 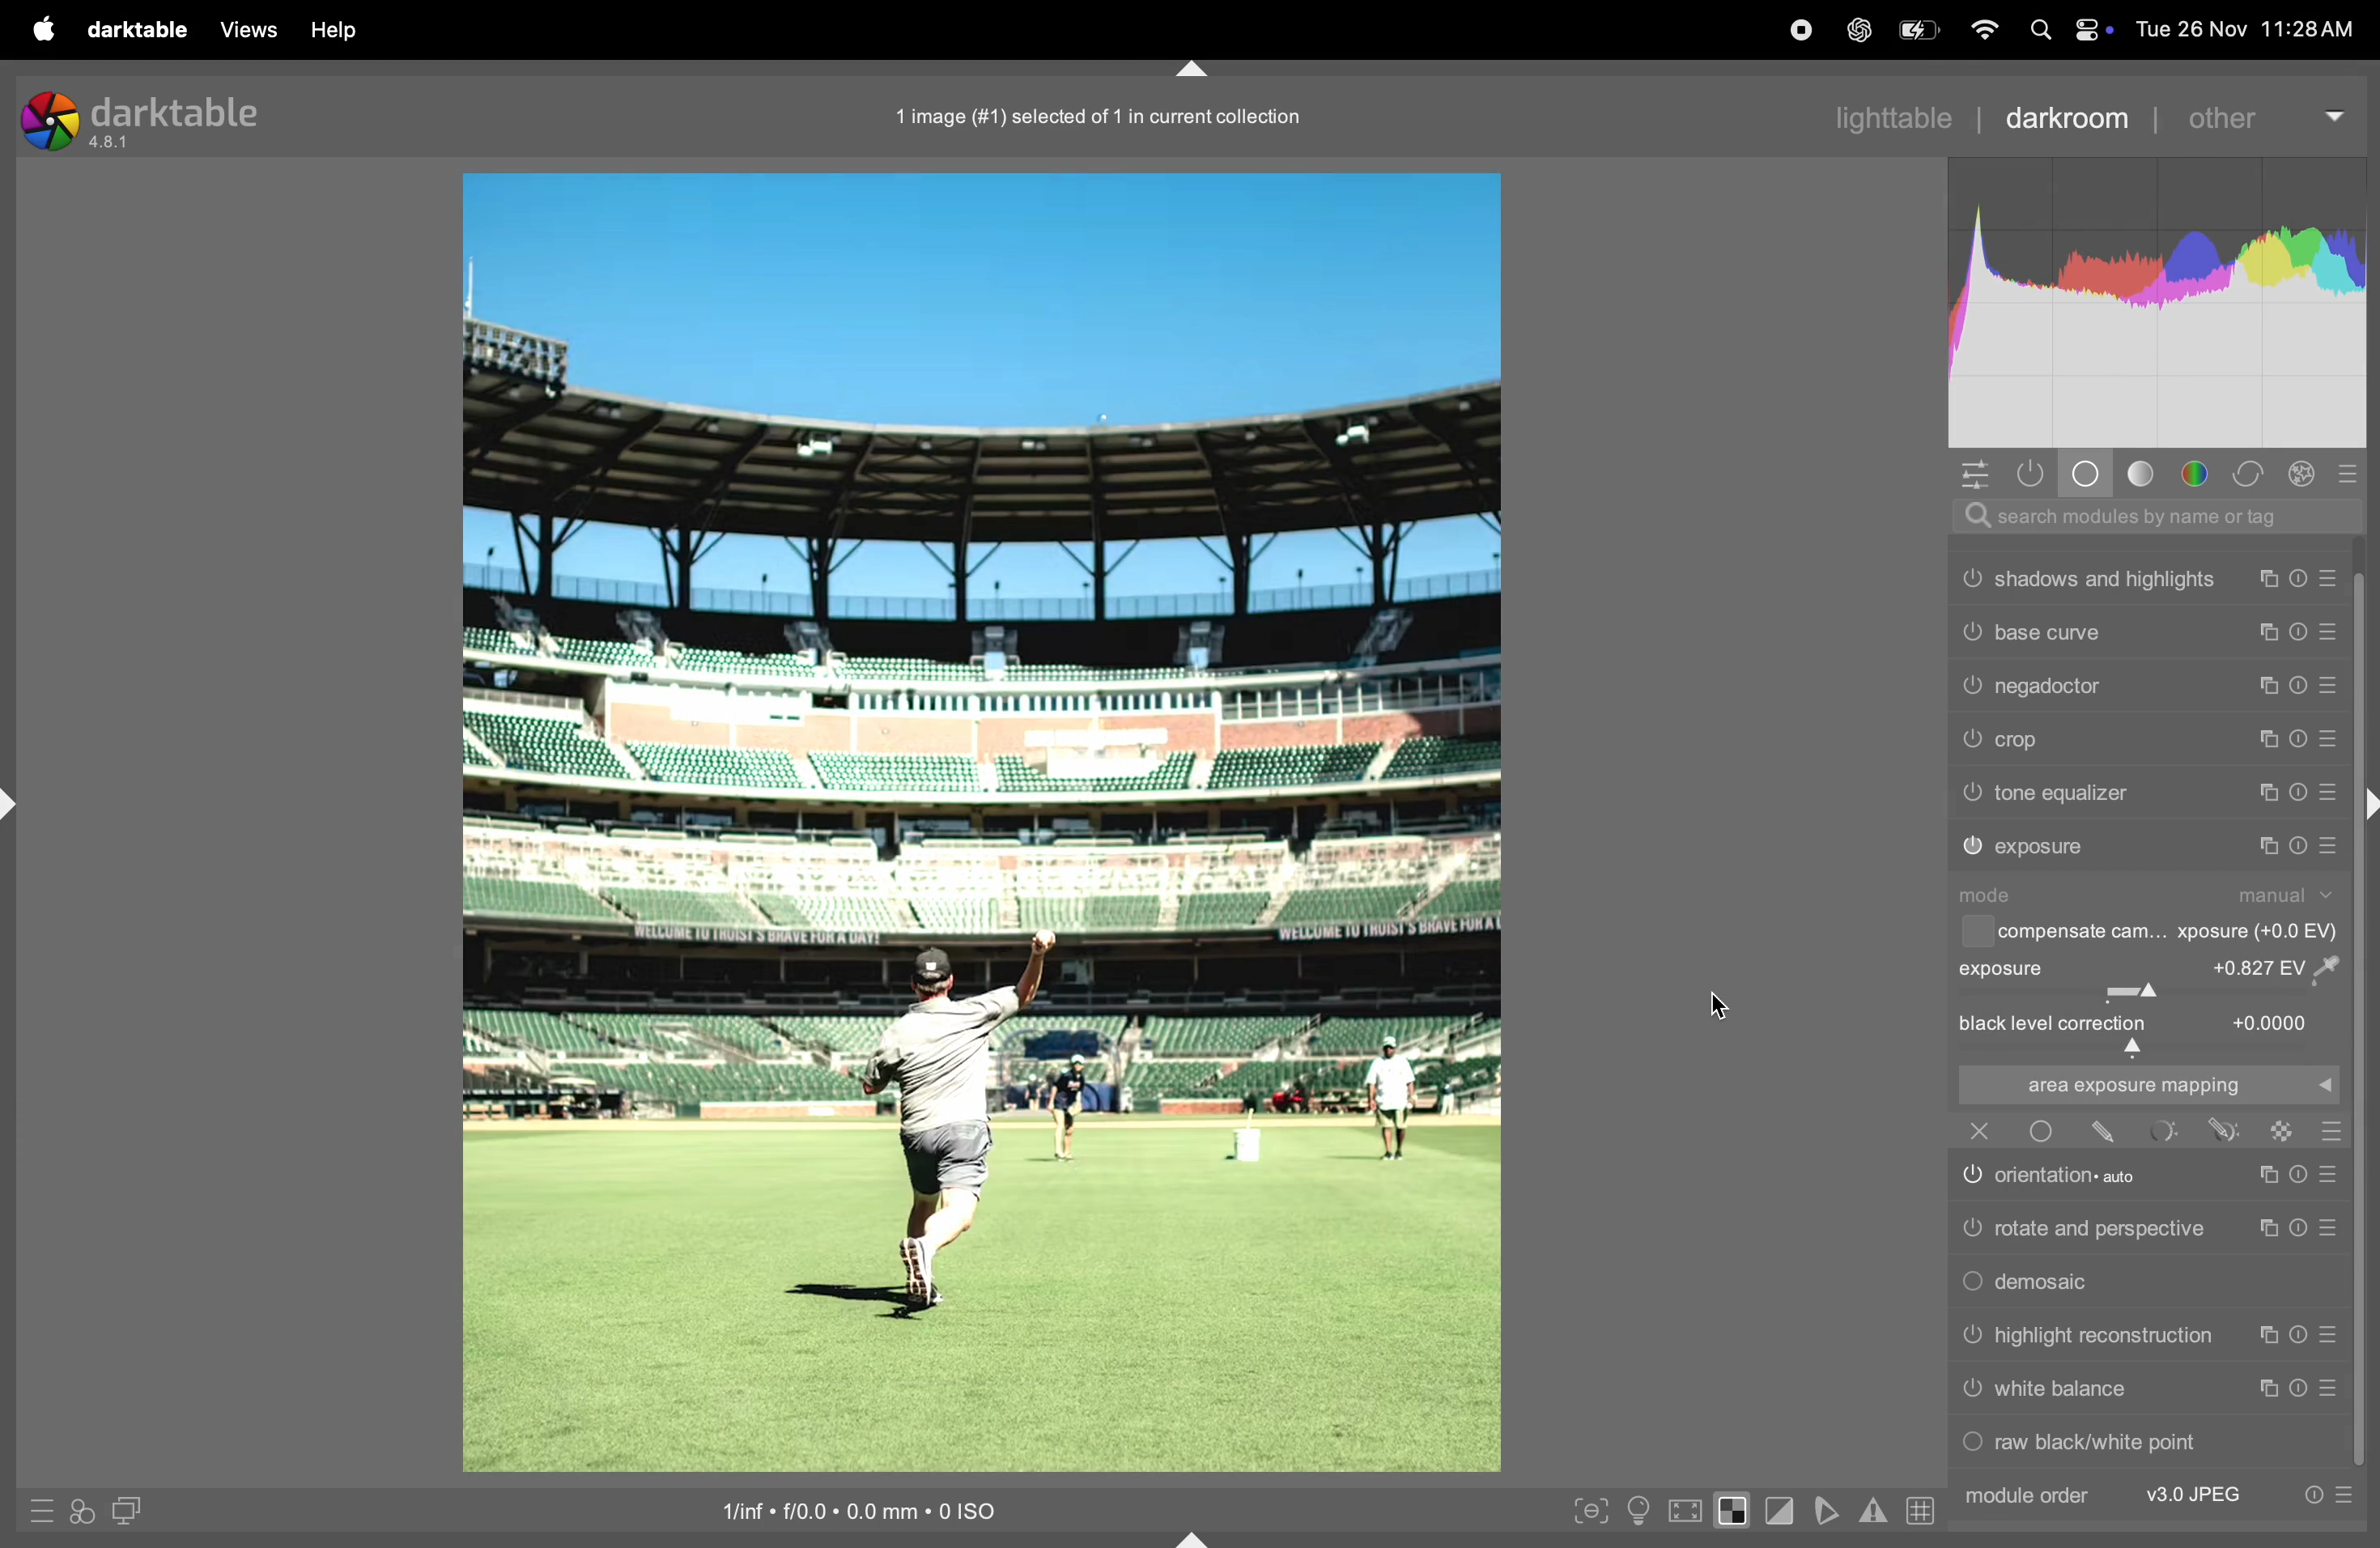 What do you see at coordinates (1971, 688) in the screenshot?
I see `Switch on or off` at bounding box center [1971, 688].